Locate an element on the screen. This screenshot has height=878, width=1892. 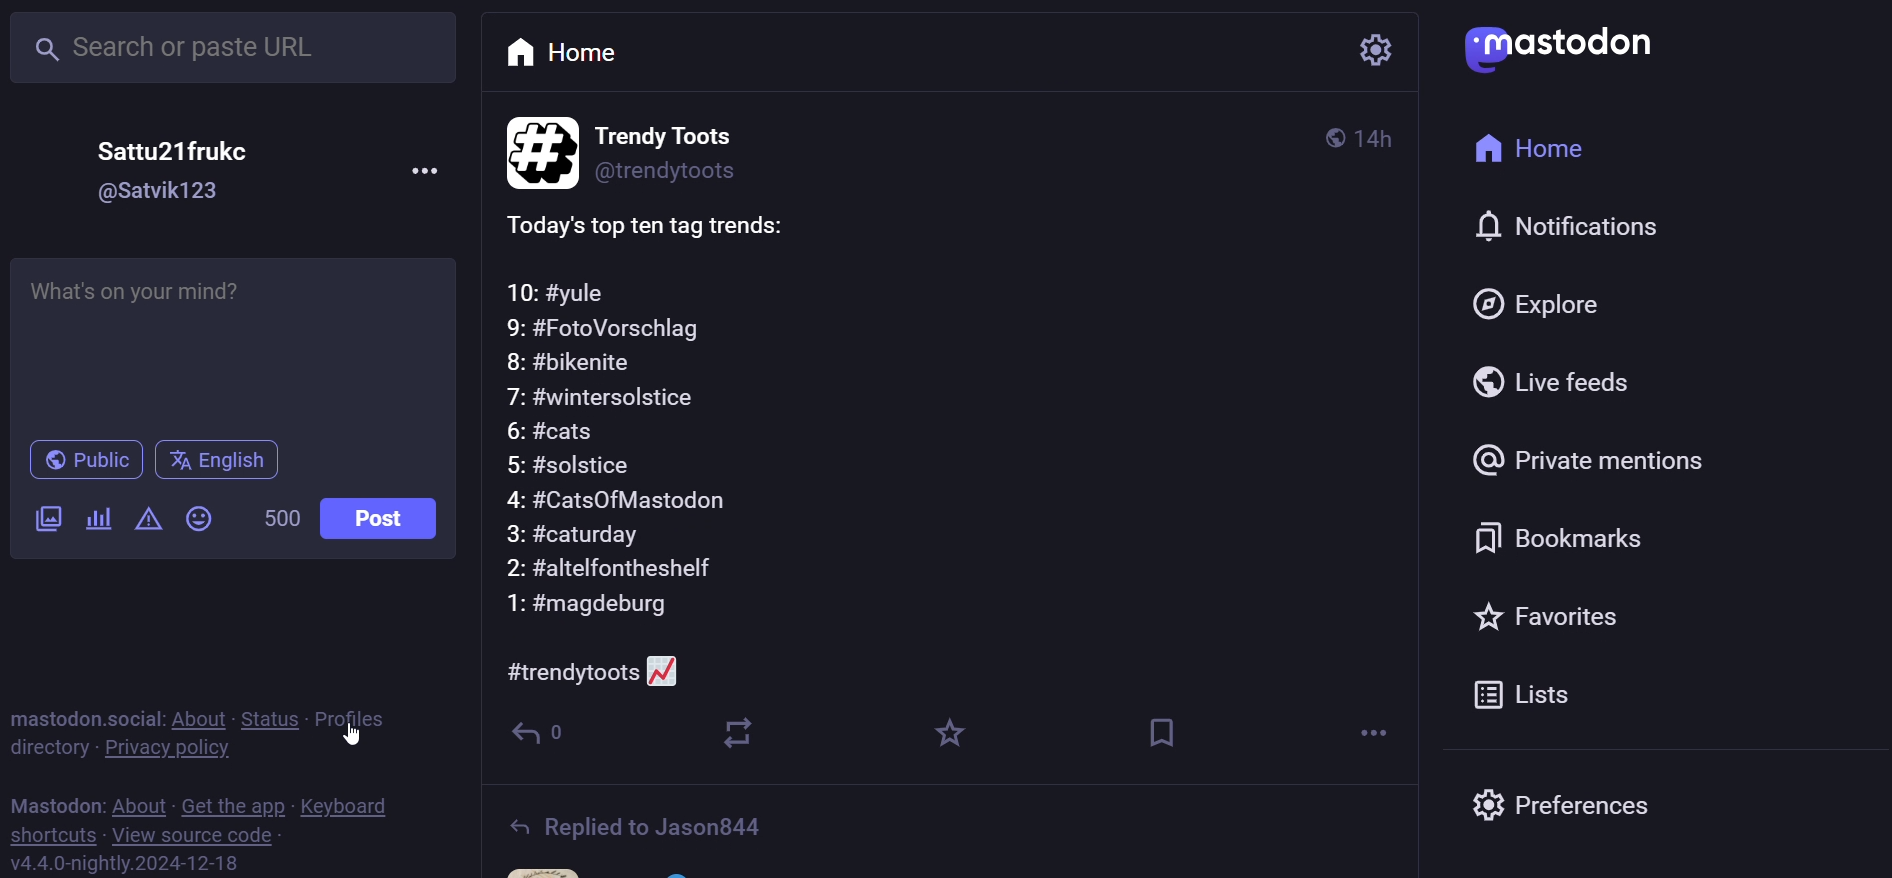
notification is located at coordinates (1569, 224).